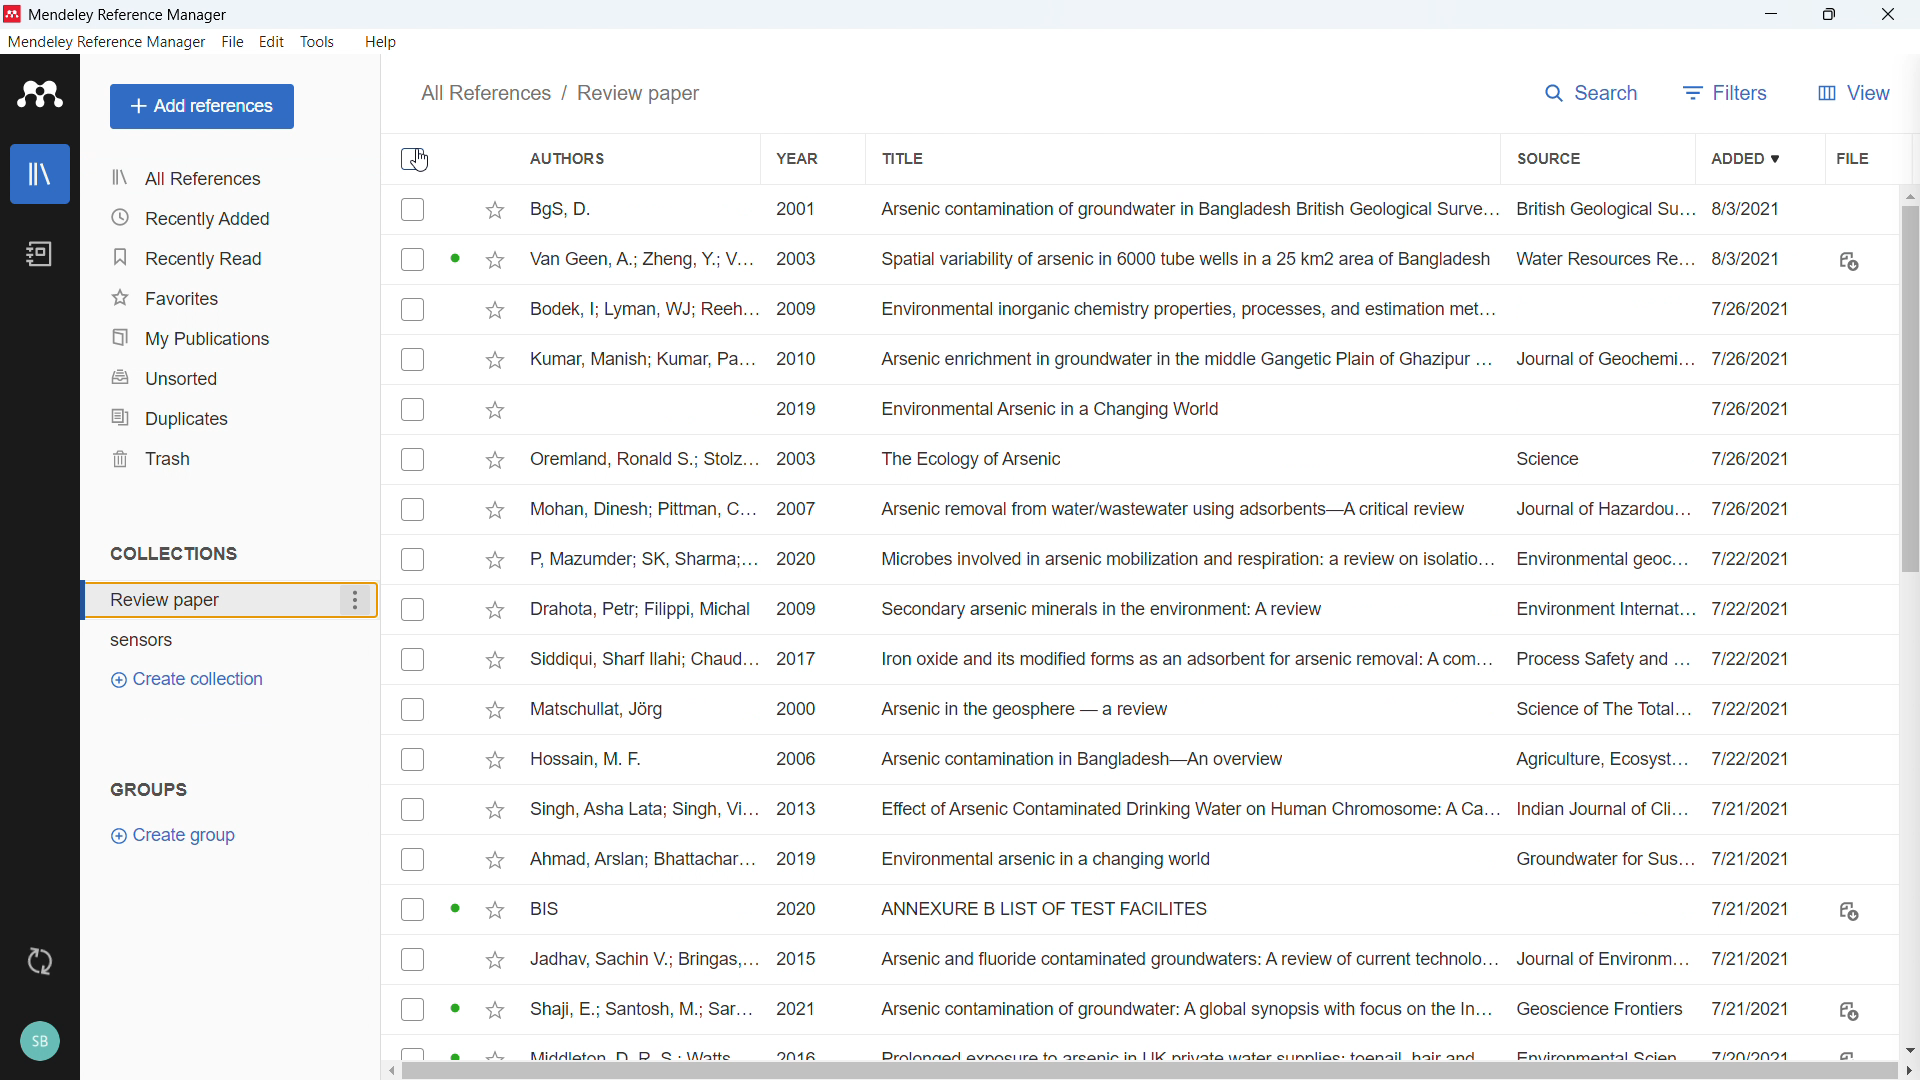  I want to click on Scroll left , so click(395, 1071).